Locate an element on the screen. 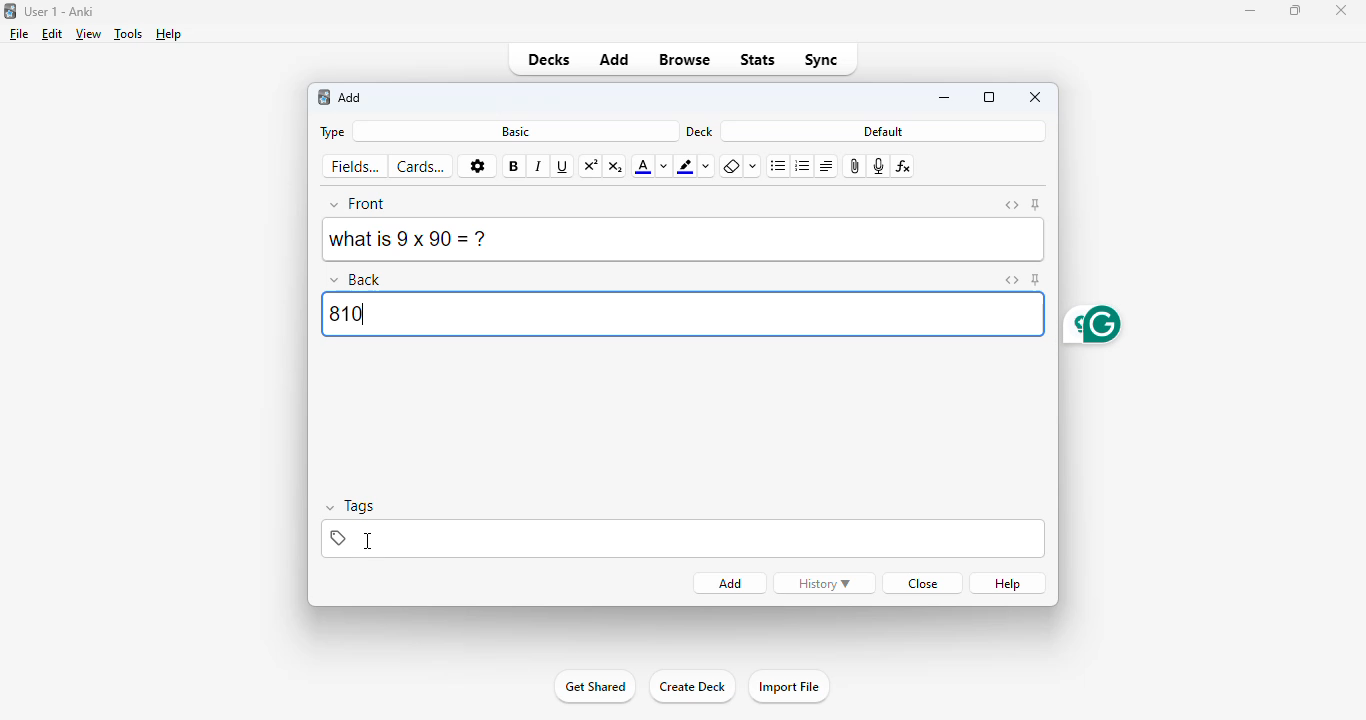 The height and width of the screenshot is (720, 1366). ordered list is located at coordinates (803, 166).